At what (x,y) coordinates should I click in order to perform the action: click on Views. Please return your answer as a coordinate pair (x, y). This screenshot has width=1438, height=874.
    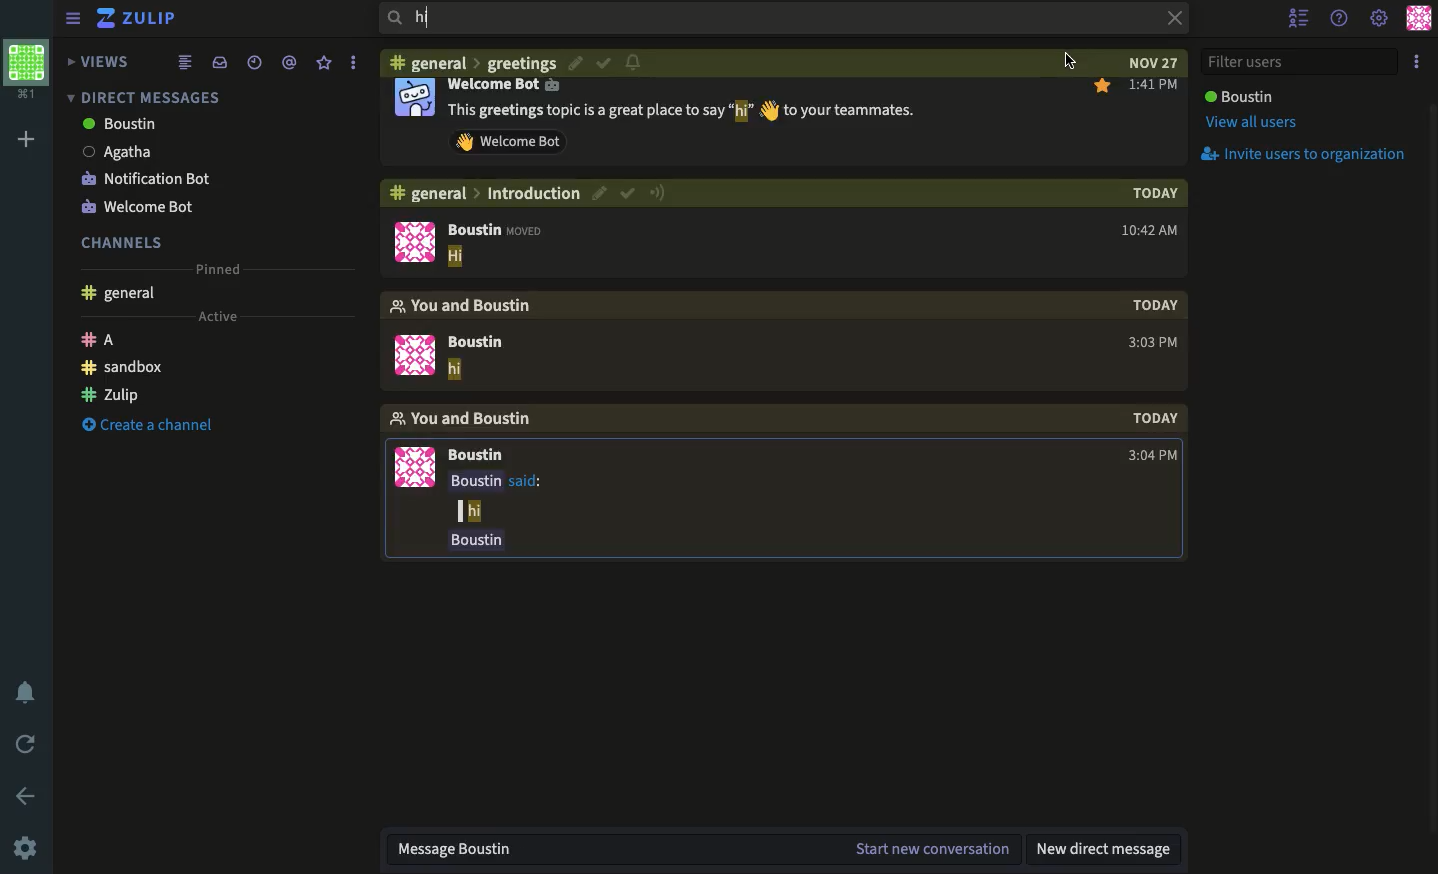
    Looking at the image, I should click on (96, 62).